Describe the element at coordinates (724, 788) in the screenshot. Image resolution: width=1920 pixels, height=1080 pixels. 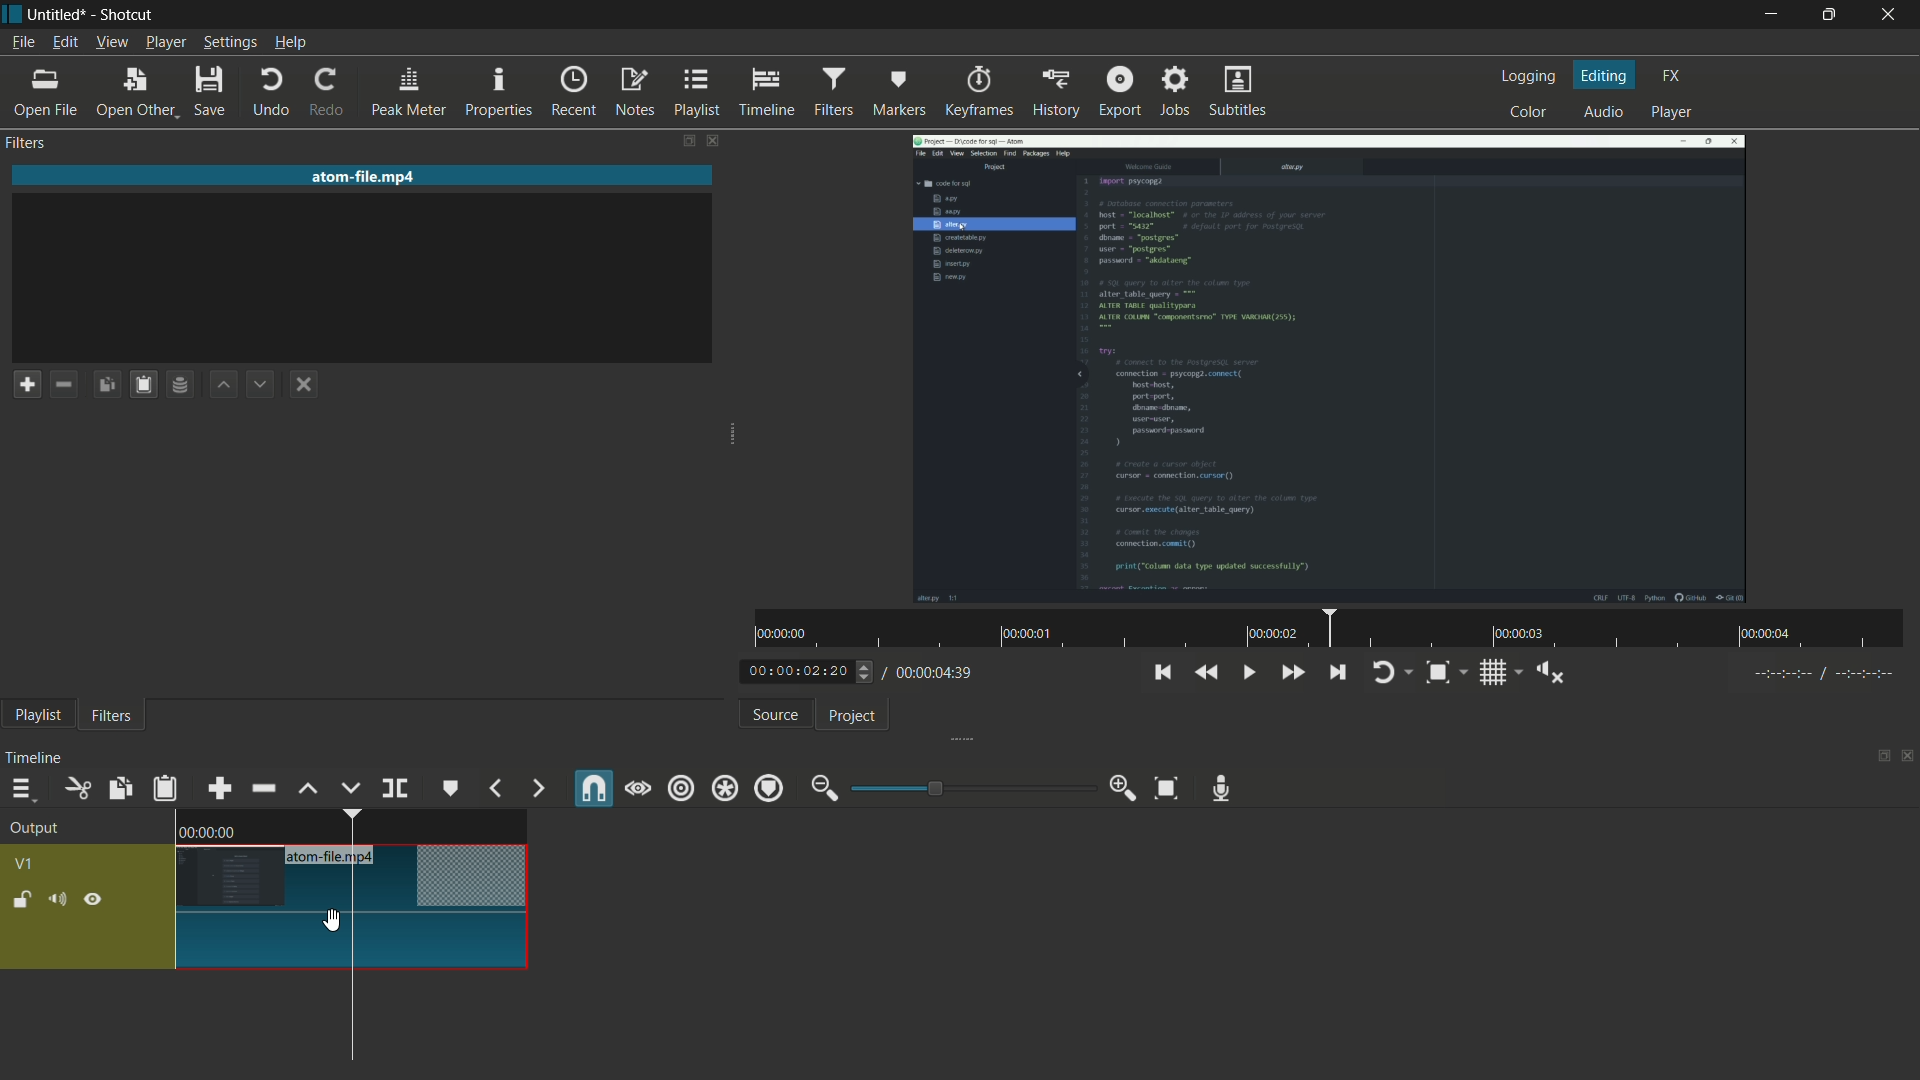
I see `ripple all tracks` at that location.